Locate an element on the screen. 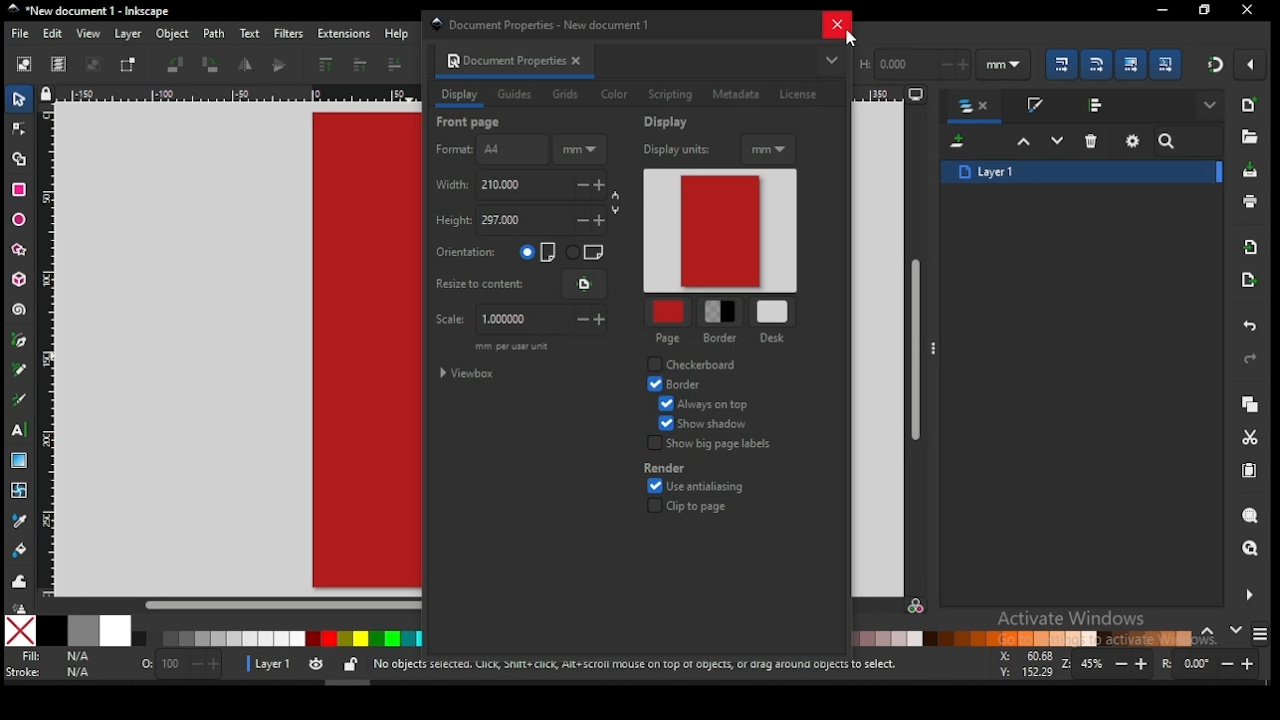  stroke and fill is located at coordinates (1034, 106).